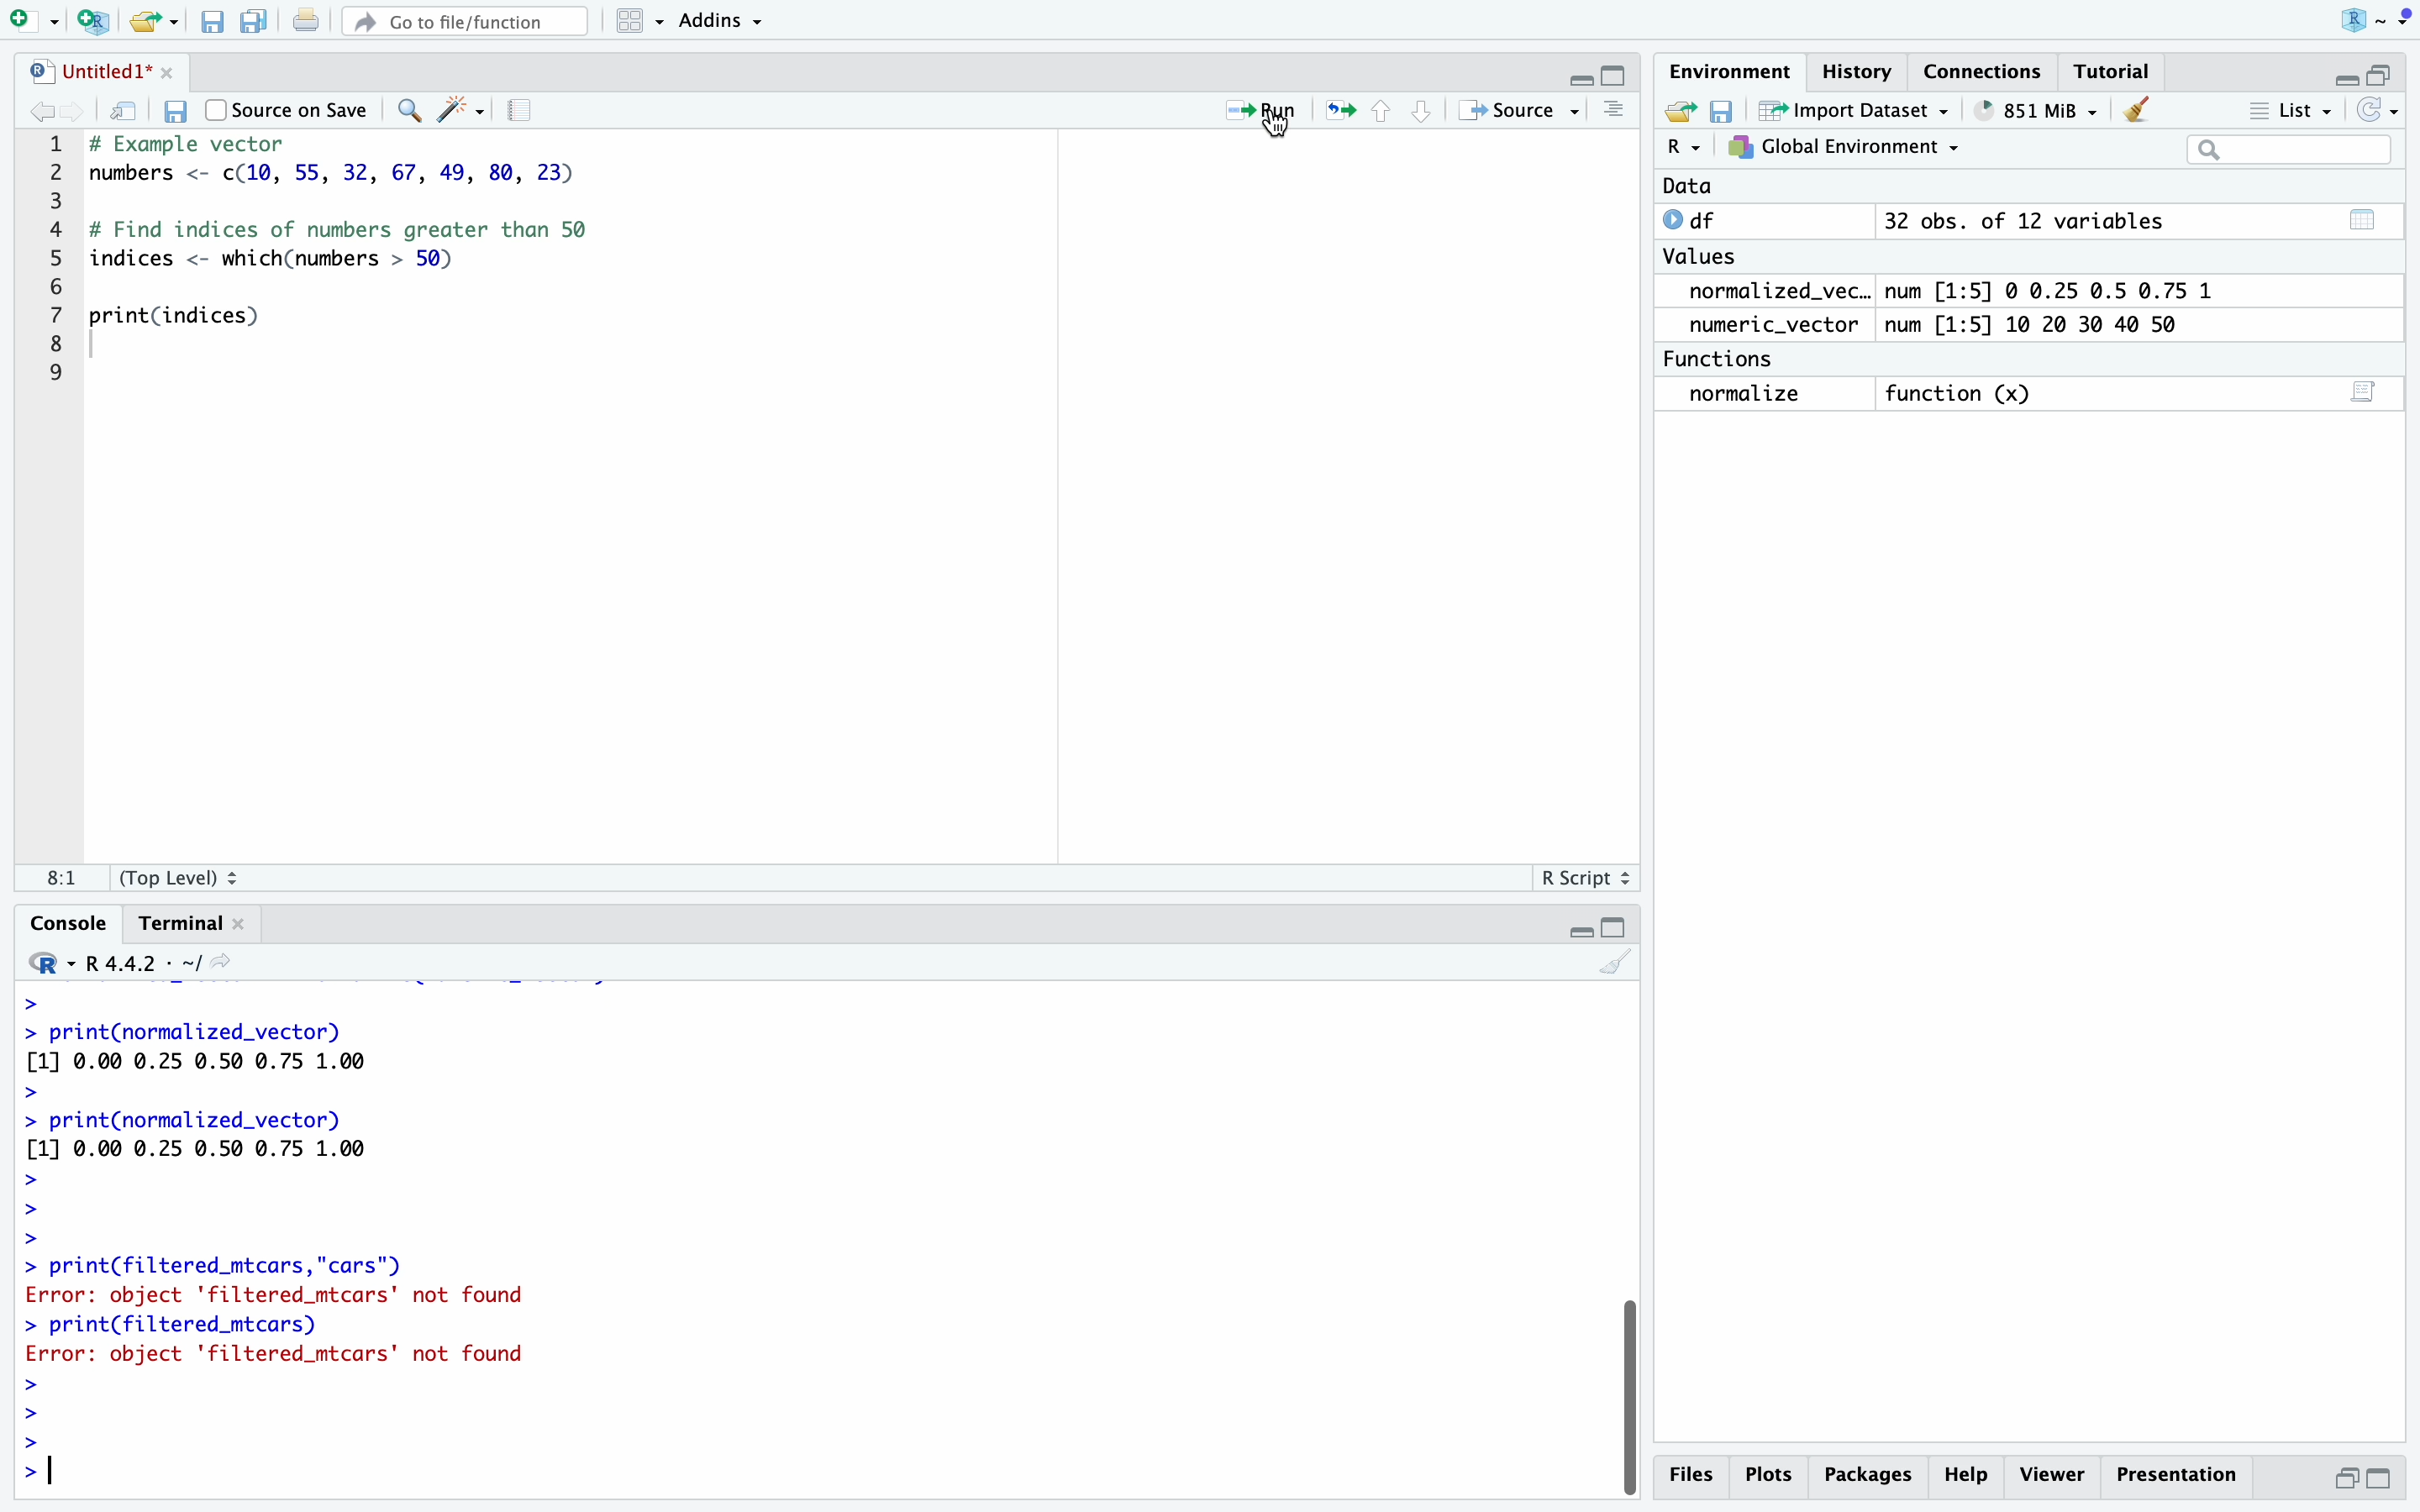 The height and width of the screenshot is (1512, 2420). What do you see at coordinates (2381, 1478) in the screenshot?
I see `maximise` at bounding box center [2381, 1478].